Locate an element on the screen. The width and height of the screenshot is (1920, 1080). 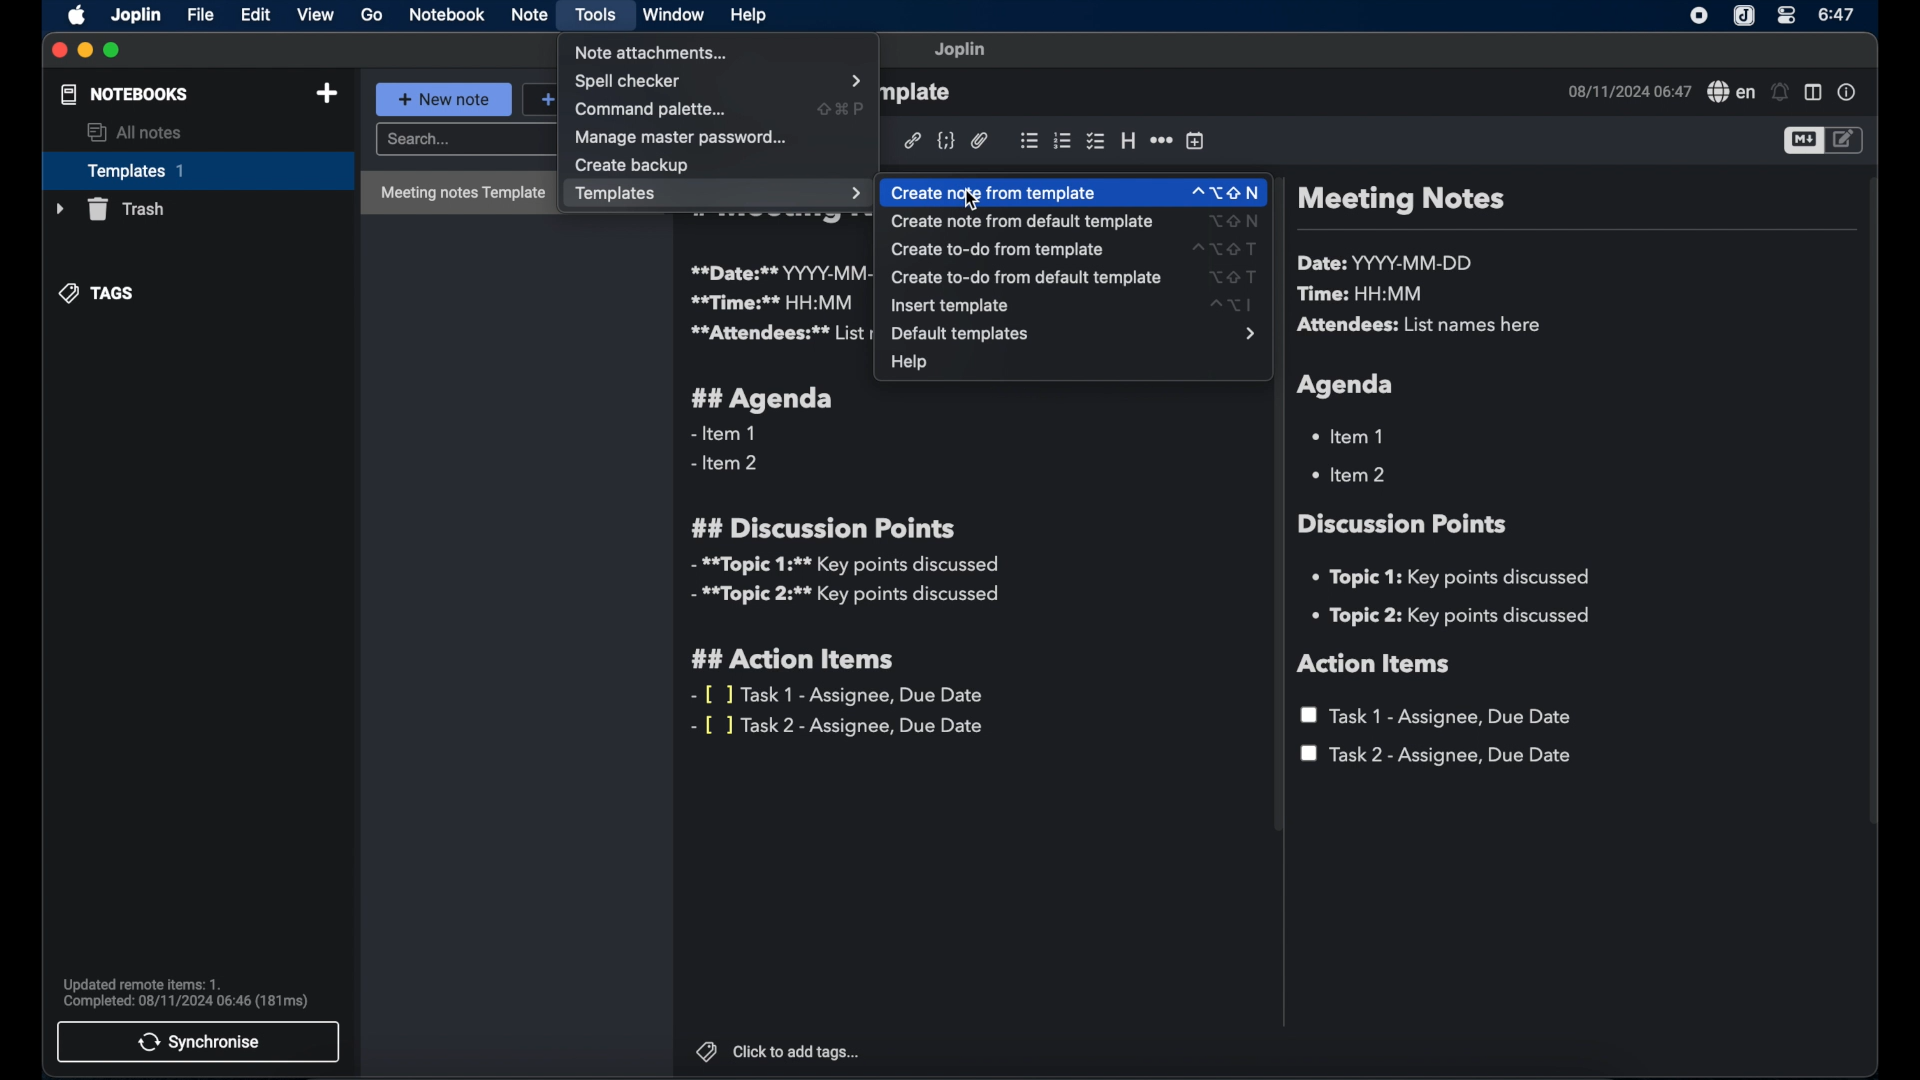
tags is located at coordinates (99, 293).